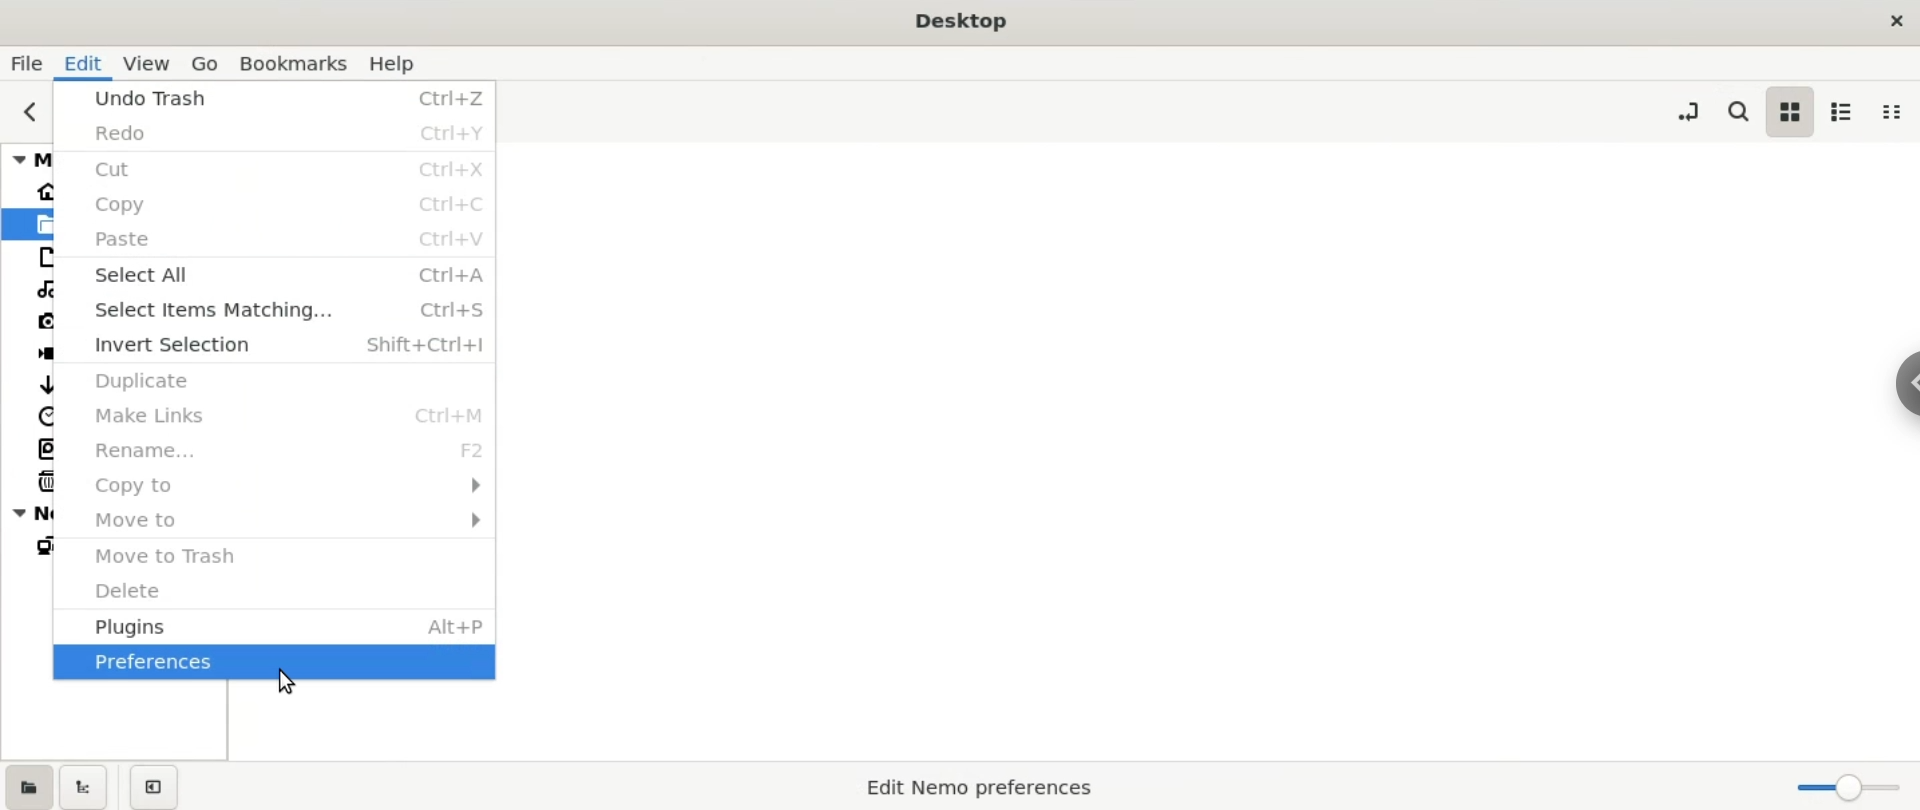  What do you see at coordinates (26, 788) in the screenshot?
I see `show places` at bounding box center [26, 788].